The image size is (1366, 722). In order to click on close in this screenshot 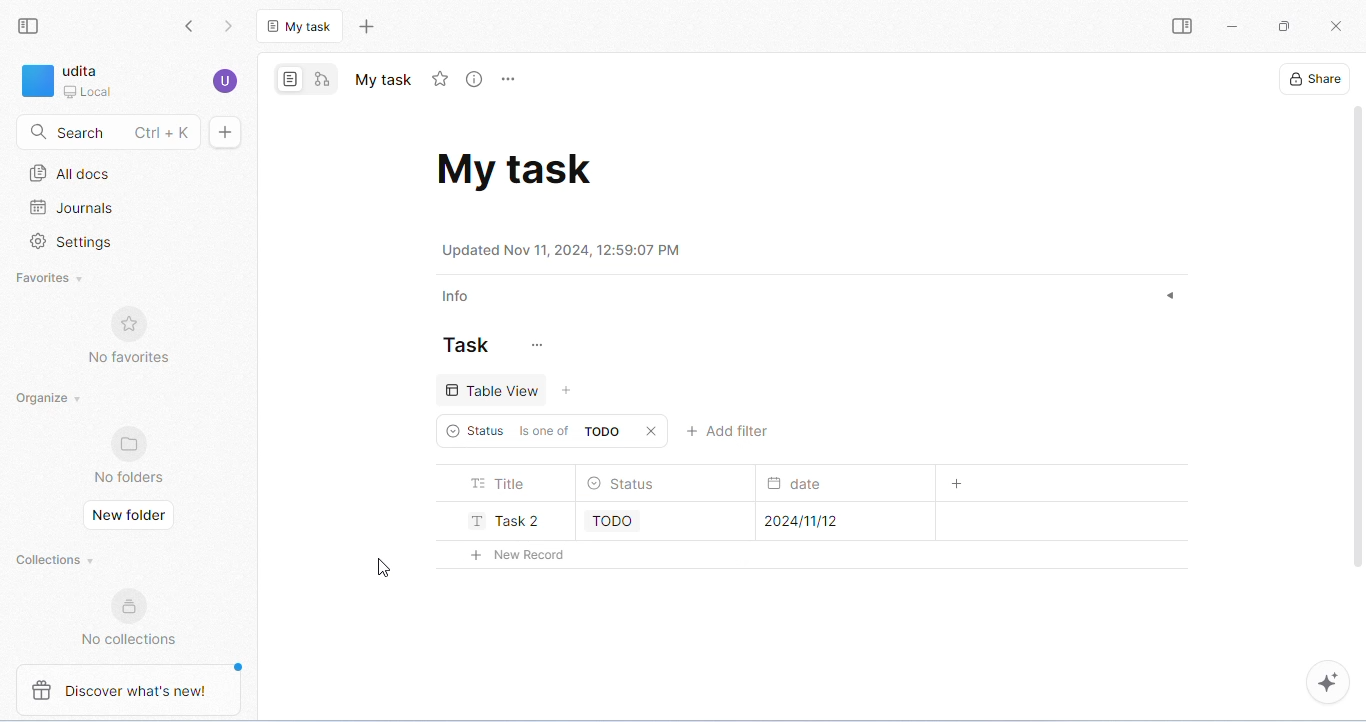, I will do `click(1335, 27)`.